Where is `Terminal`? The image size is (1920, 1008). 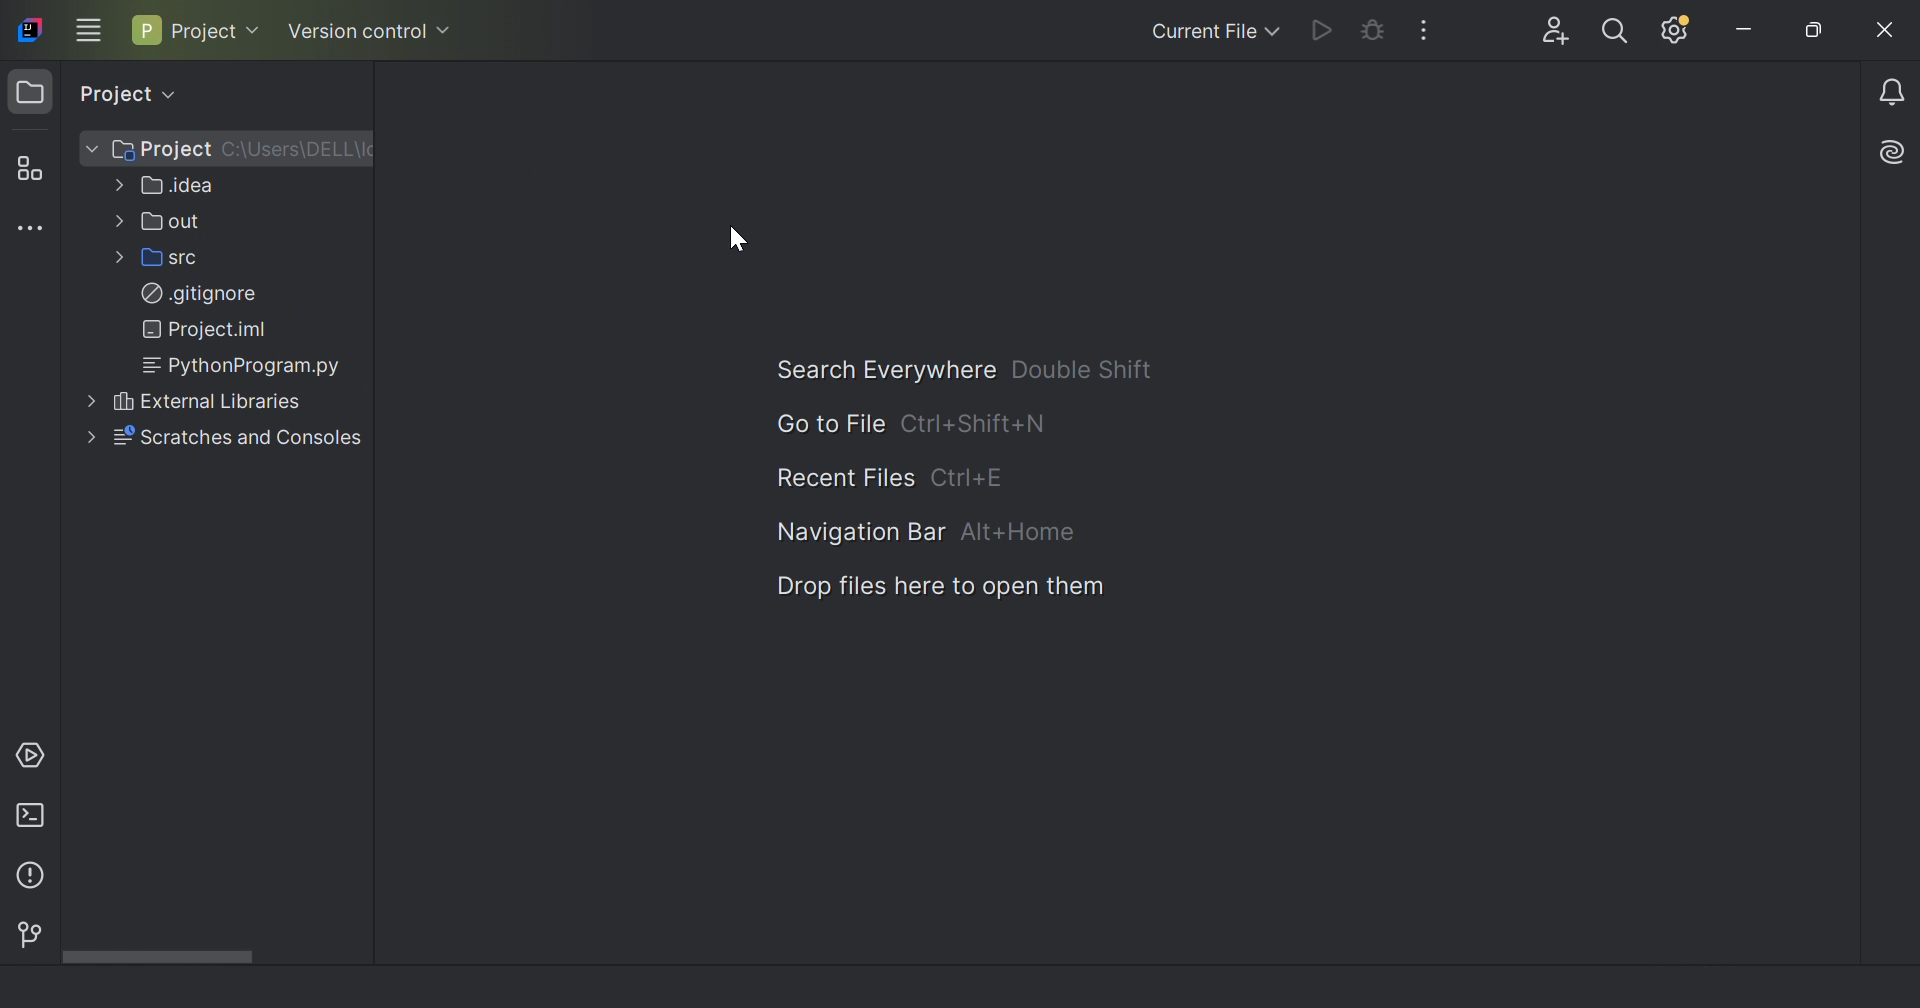 Terminal is located at coordinates (35, 815).